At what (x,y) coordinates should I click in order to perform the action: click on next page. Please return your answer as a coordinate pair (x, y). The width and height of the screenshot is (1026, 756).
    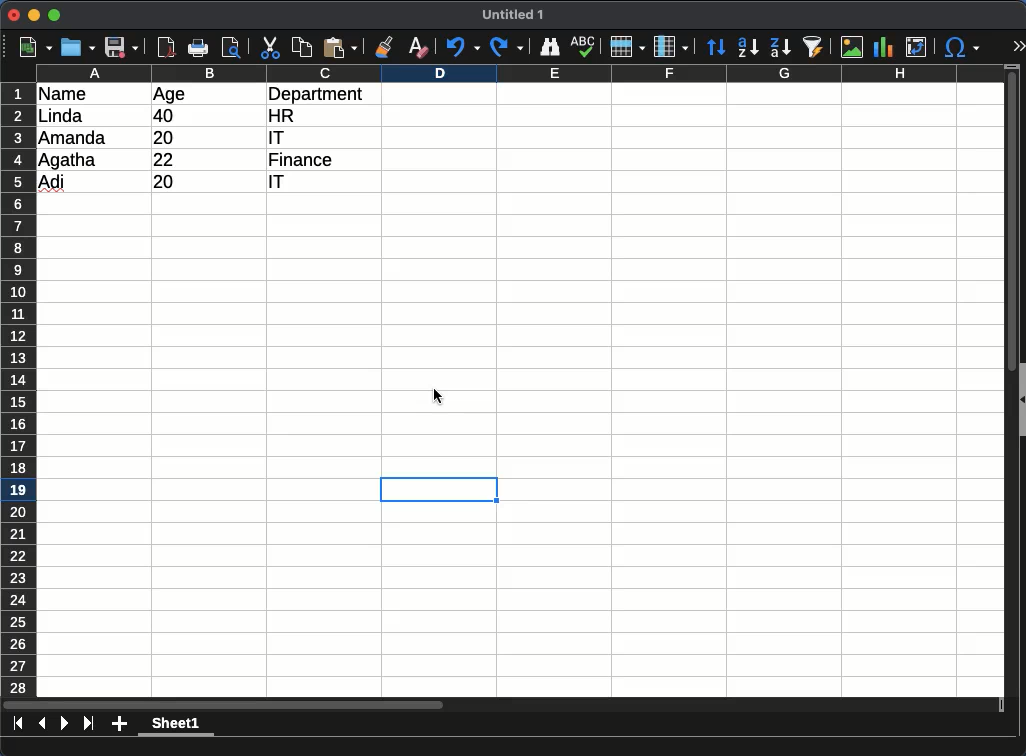
    Looking at the image, I should click on (65, 723).